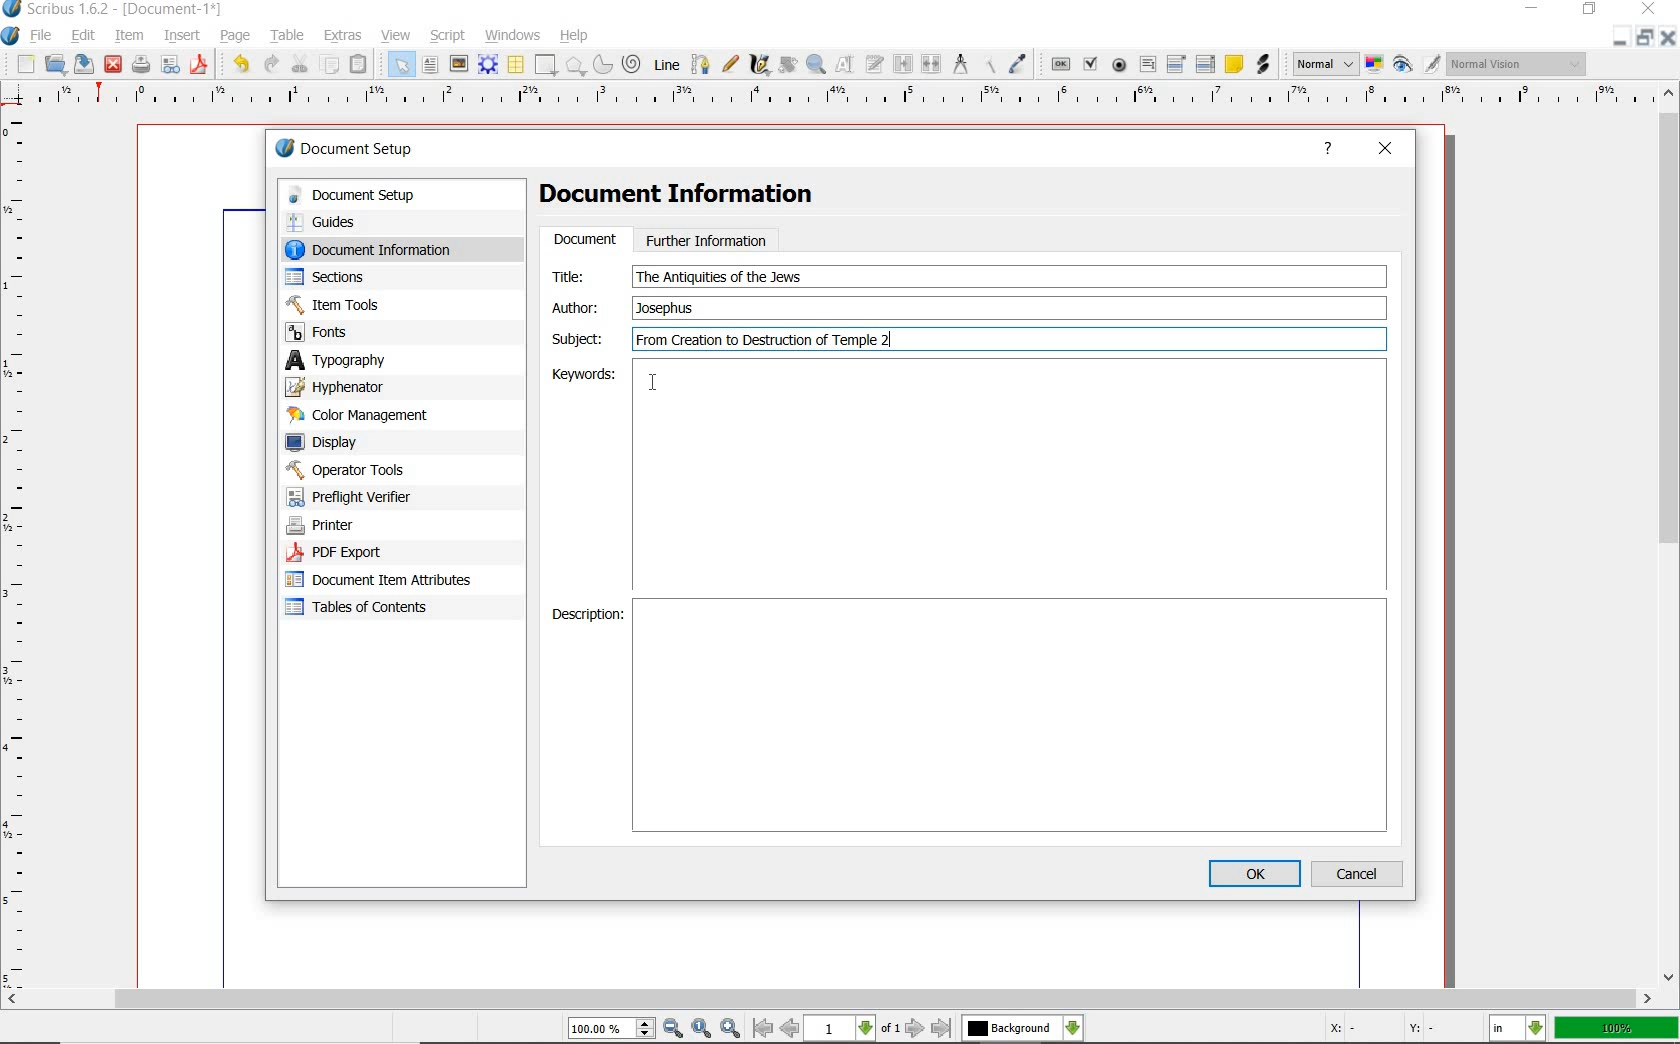  What do you see at coordinates (170, 66) in the screenshot?
I see `preflight verifier` at bounding box center [170, 66].